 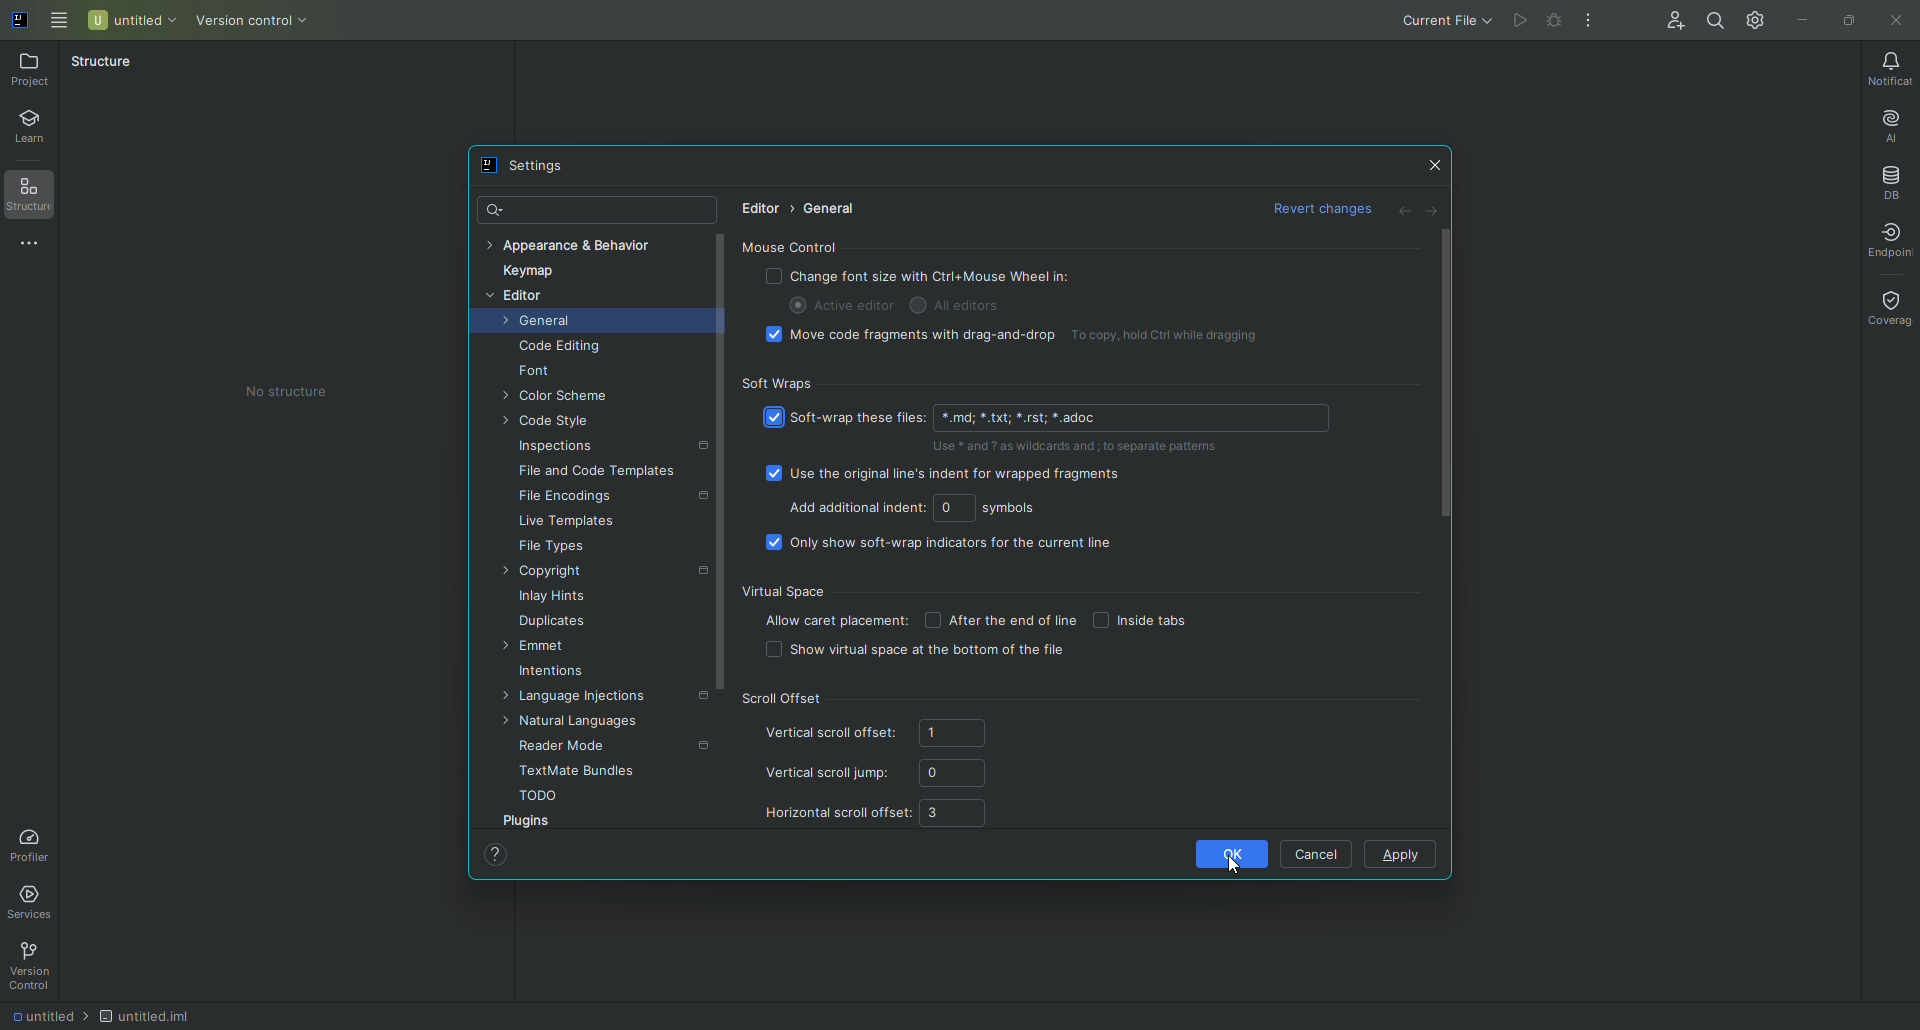 I want to click on Learn, so click(x=37, y=129).